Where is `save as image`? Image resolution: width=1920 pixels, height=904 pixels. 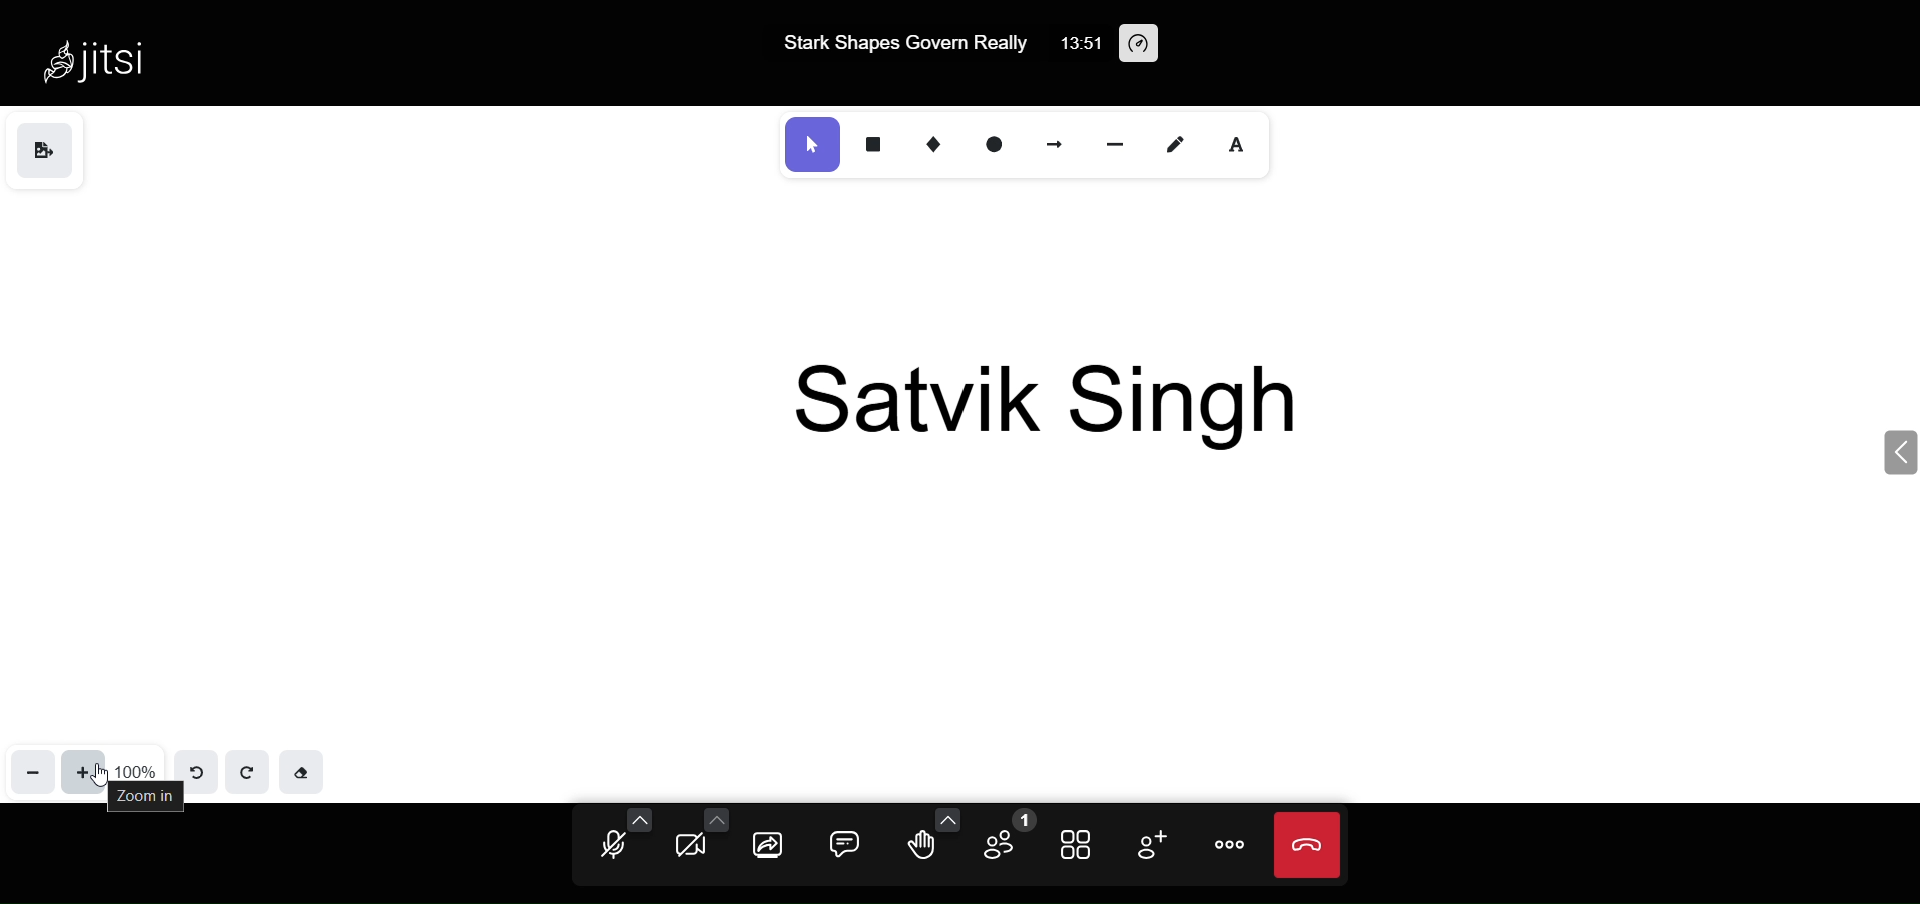
save as image is located at coordinates (49, 150).